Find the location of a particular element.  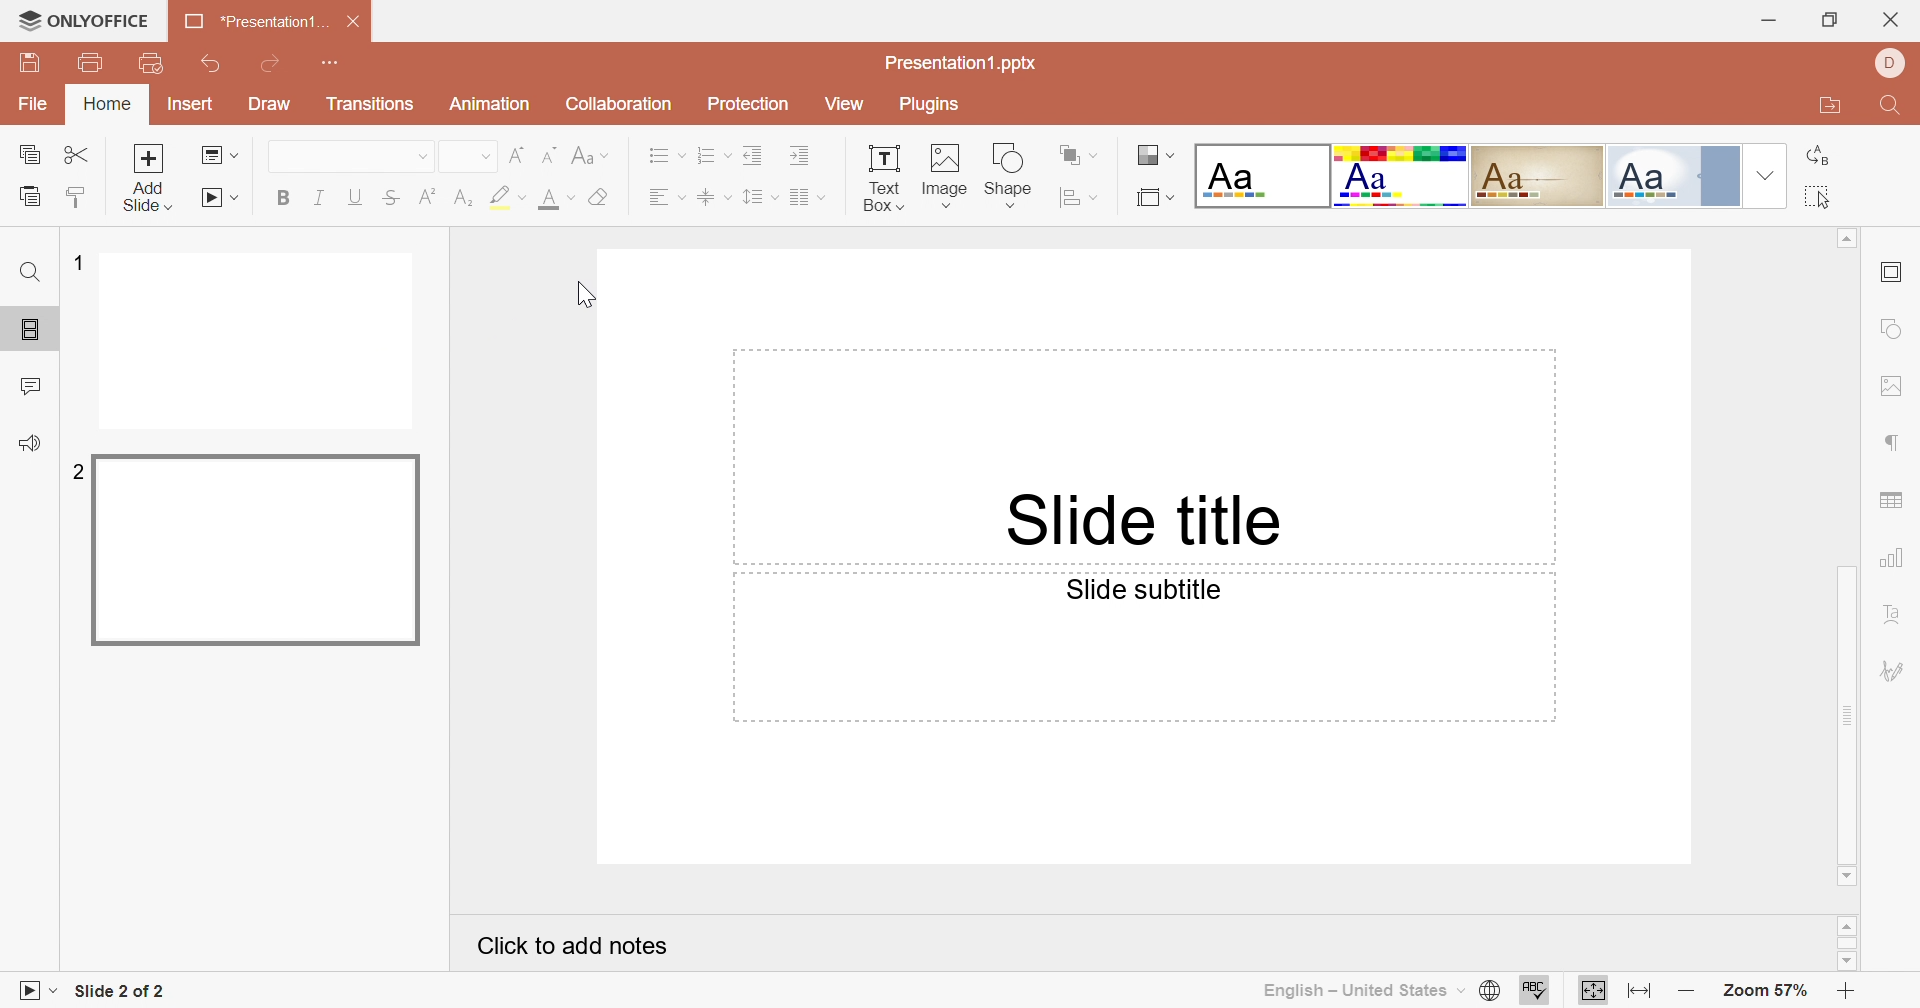

Zoom out is located at coordinates (1687, 987).